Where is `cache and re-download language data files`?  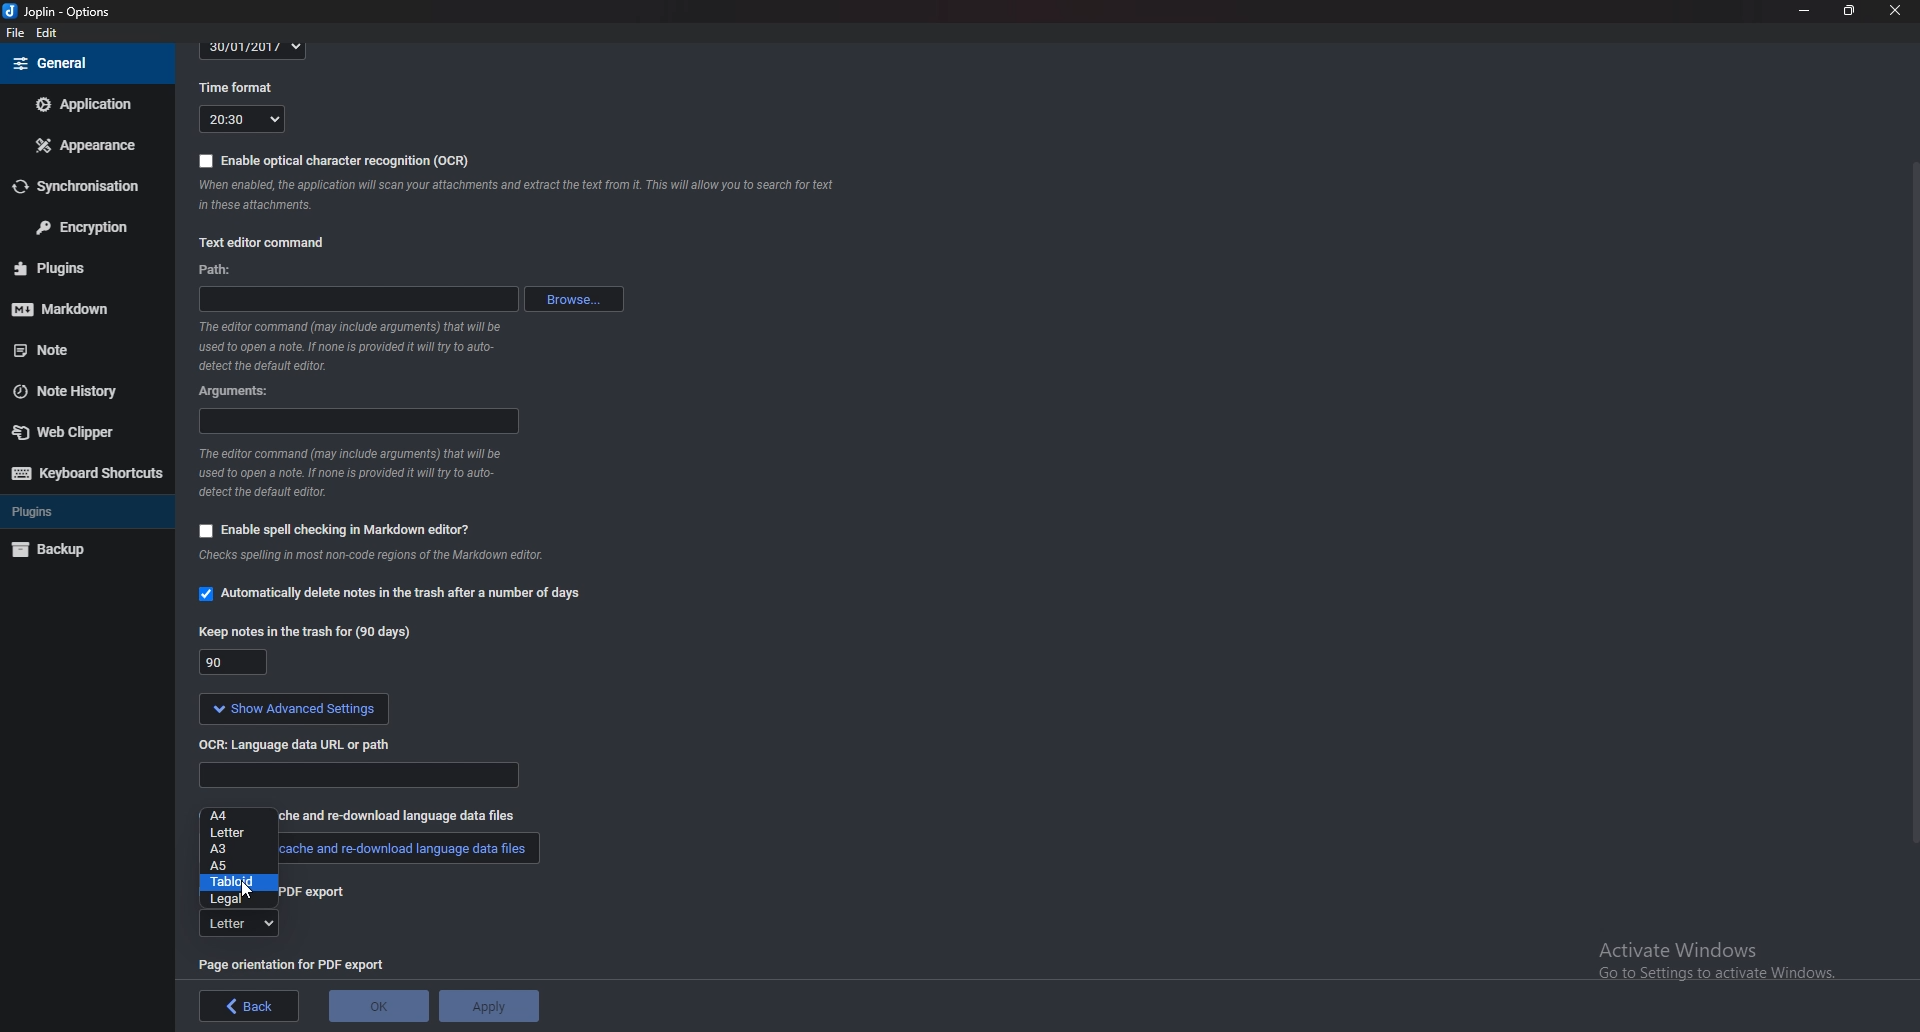 cache and re-download language data files is located at coordinates (405, 814).